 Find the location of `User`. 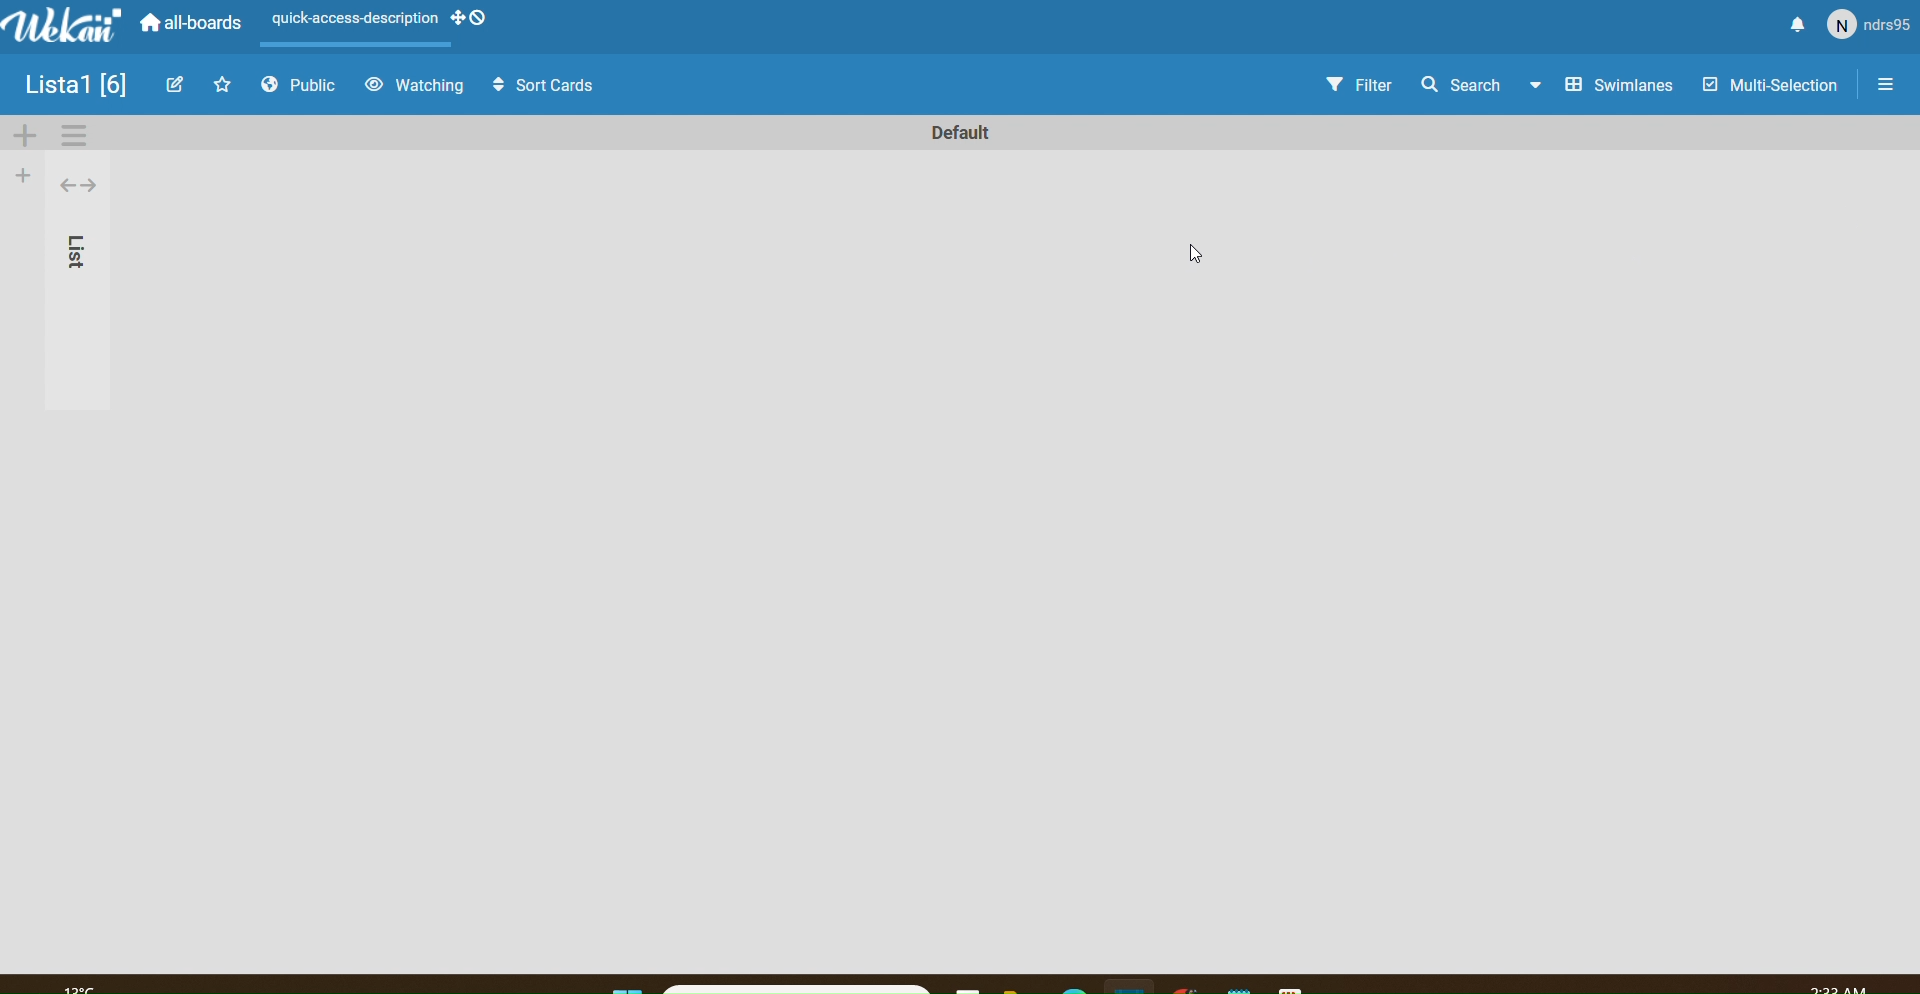

User is located at coordinates (1871, 27).